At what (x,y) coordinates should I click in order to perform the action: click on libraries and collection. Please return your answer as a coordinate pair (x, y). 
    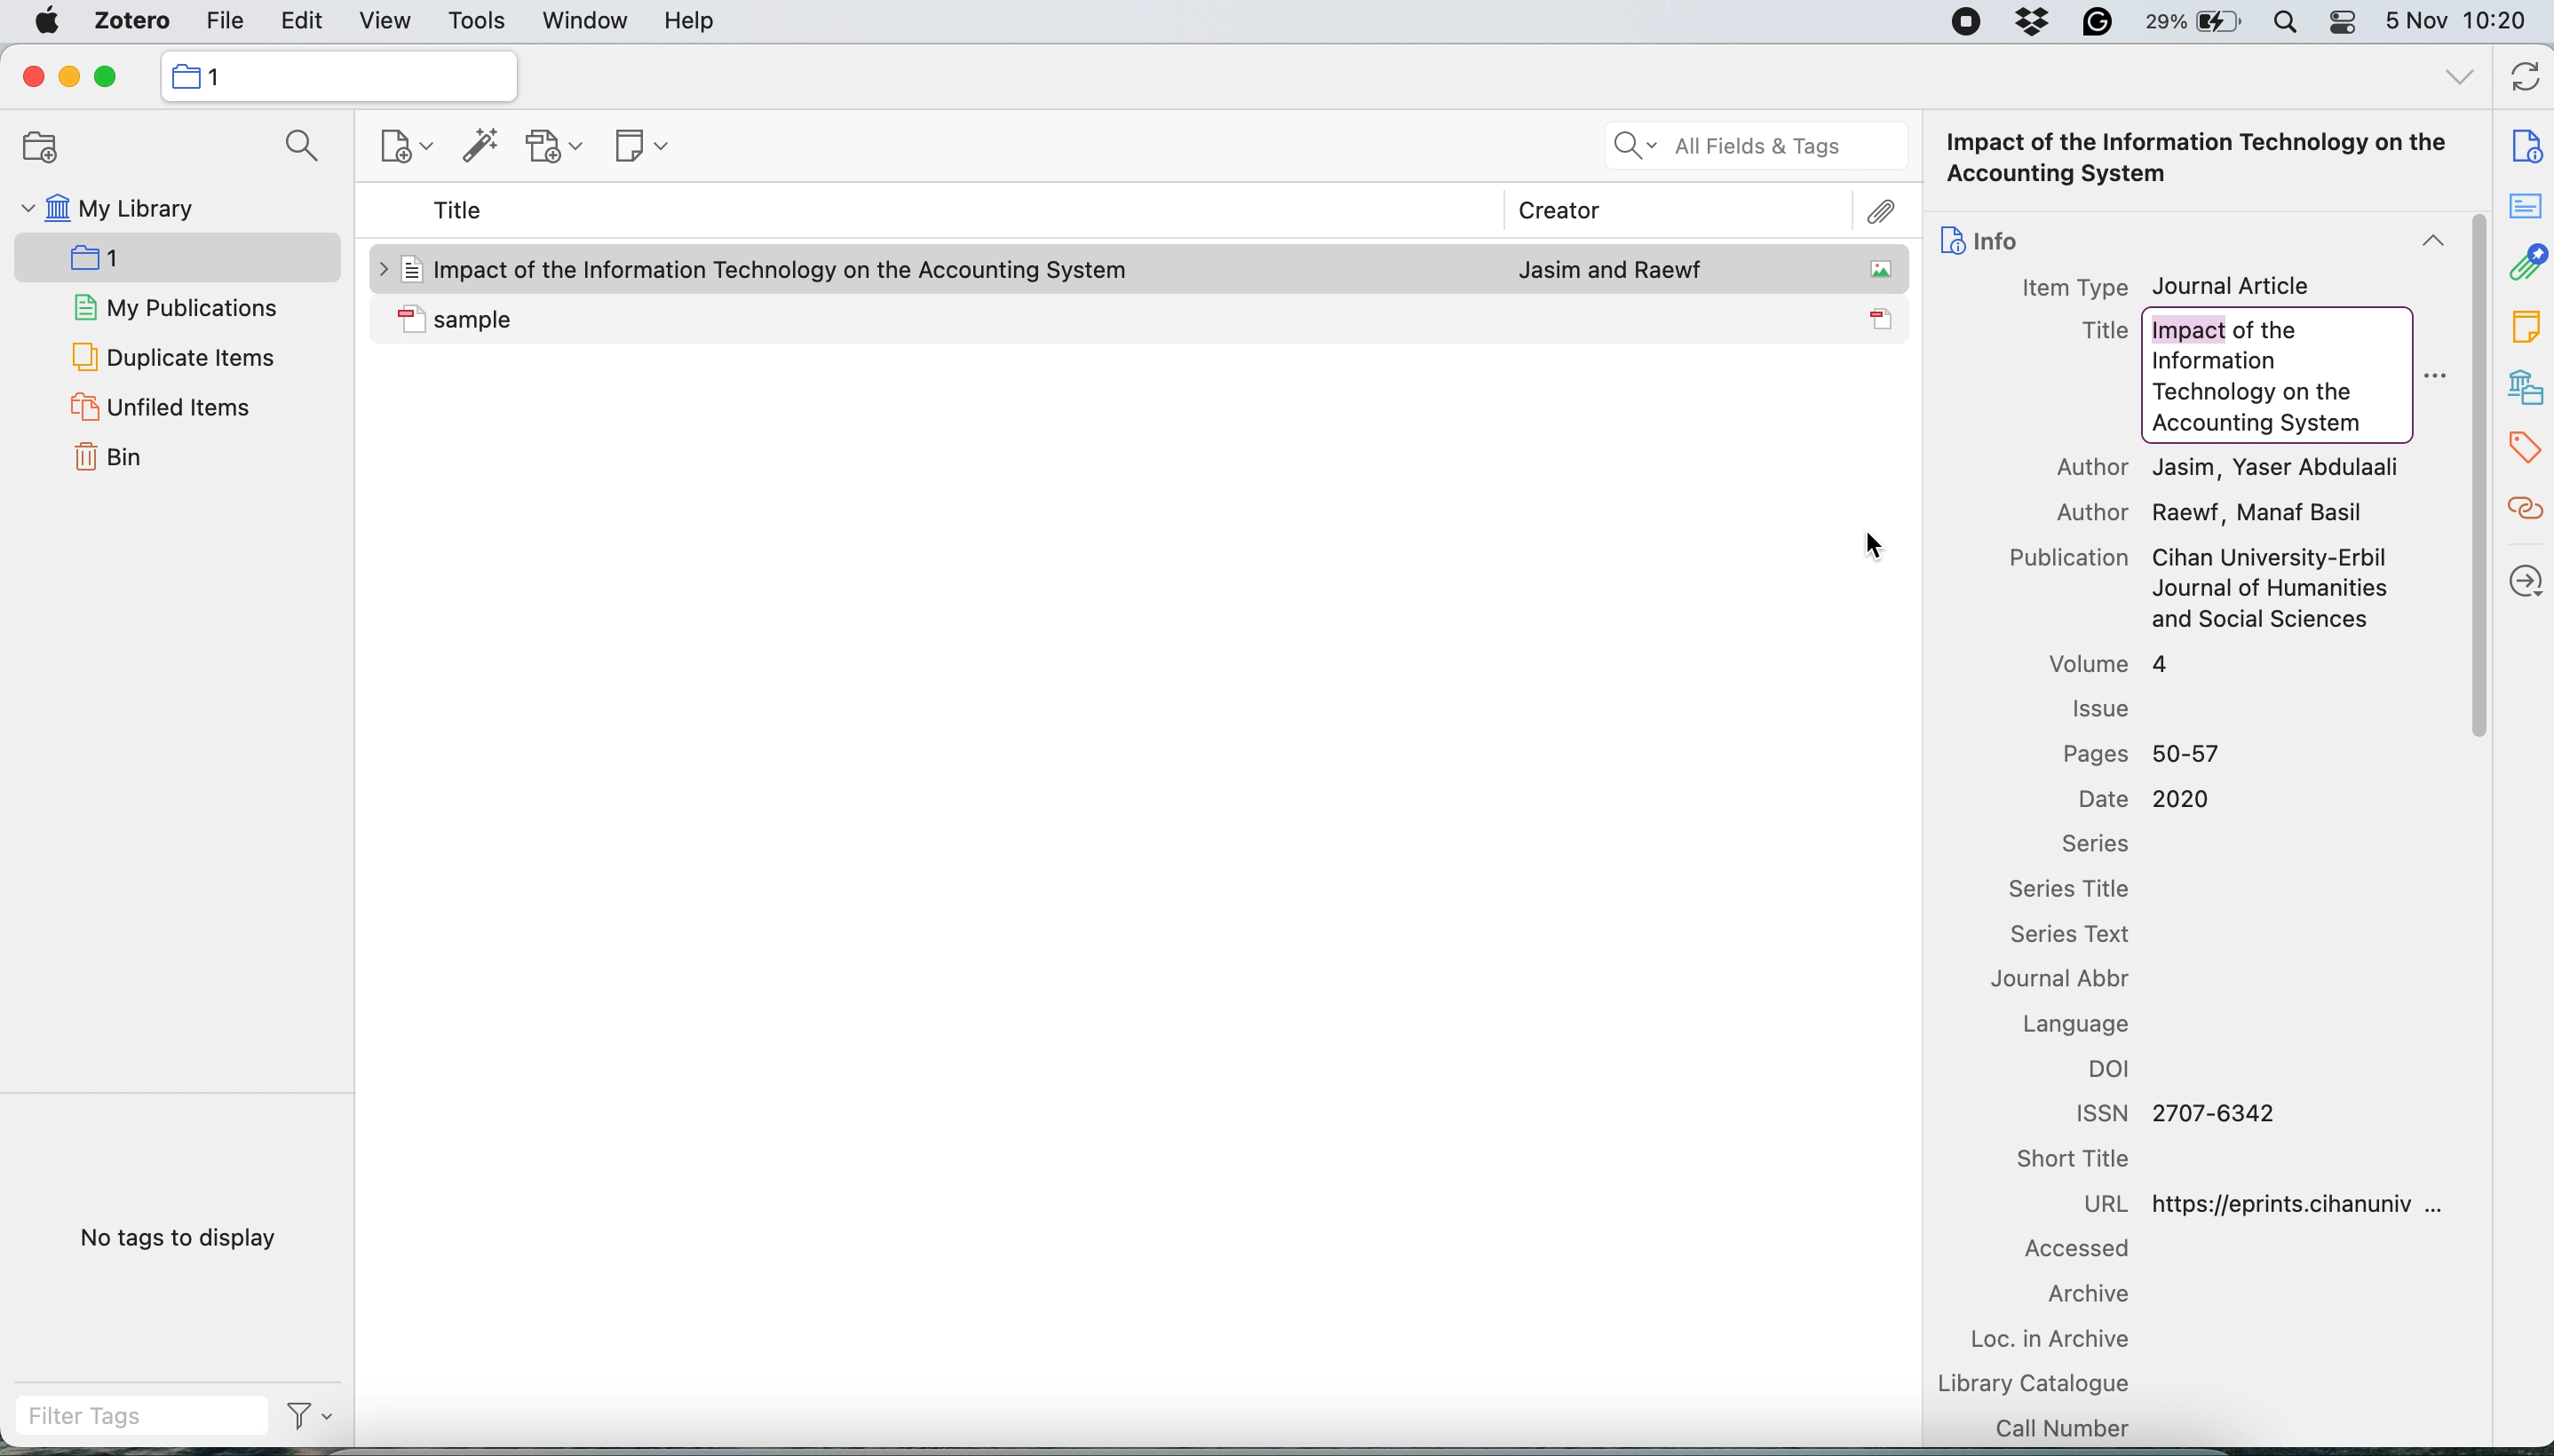
    Looking at the image, I should click on (2525, 386).